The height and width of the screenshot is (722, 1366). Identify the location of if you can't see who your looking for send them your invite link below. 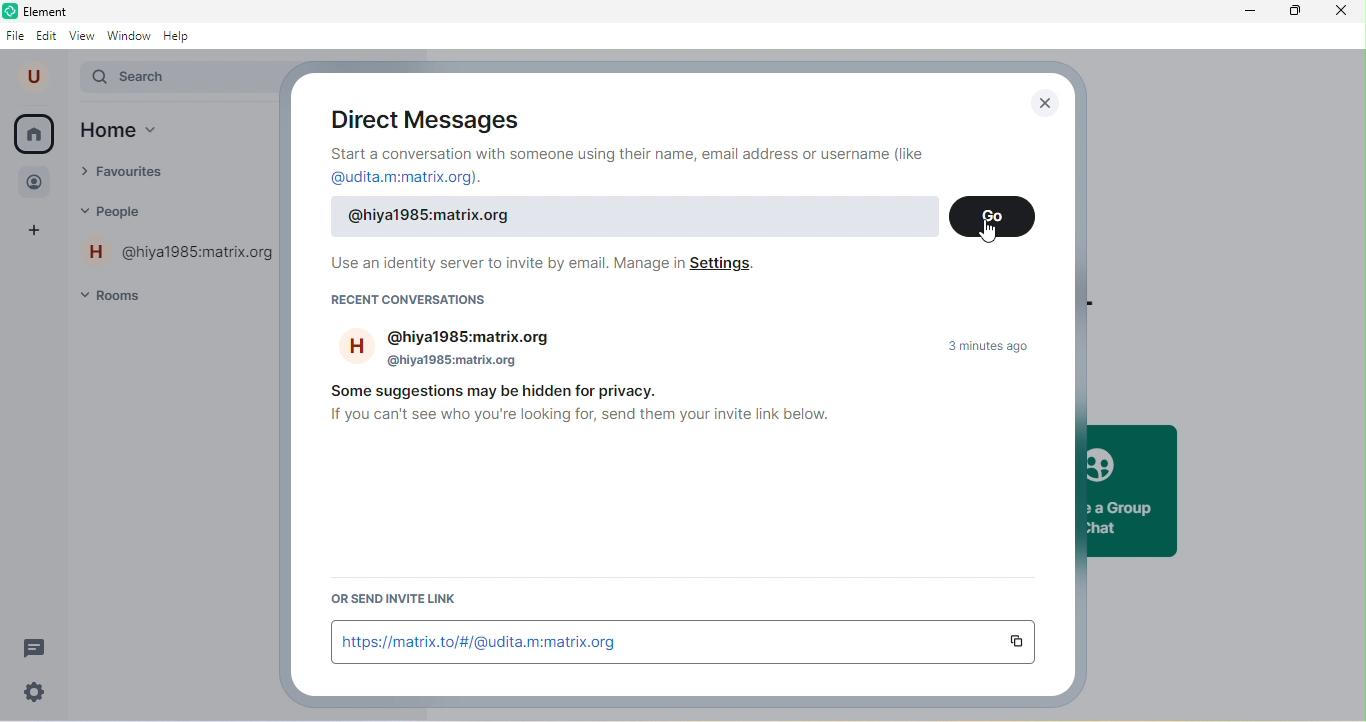
(574, 418).